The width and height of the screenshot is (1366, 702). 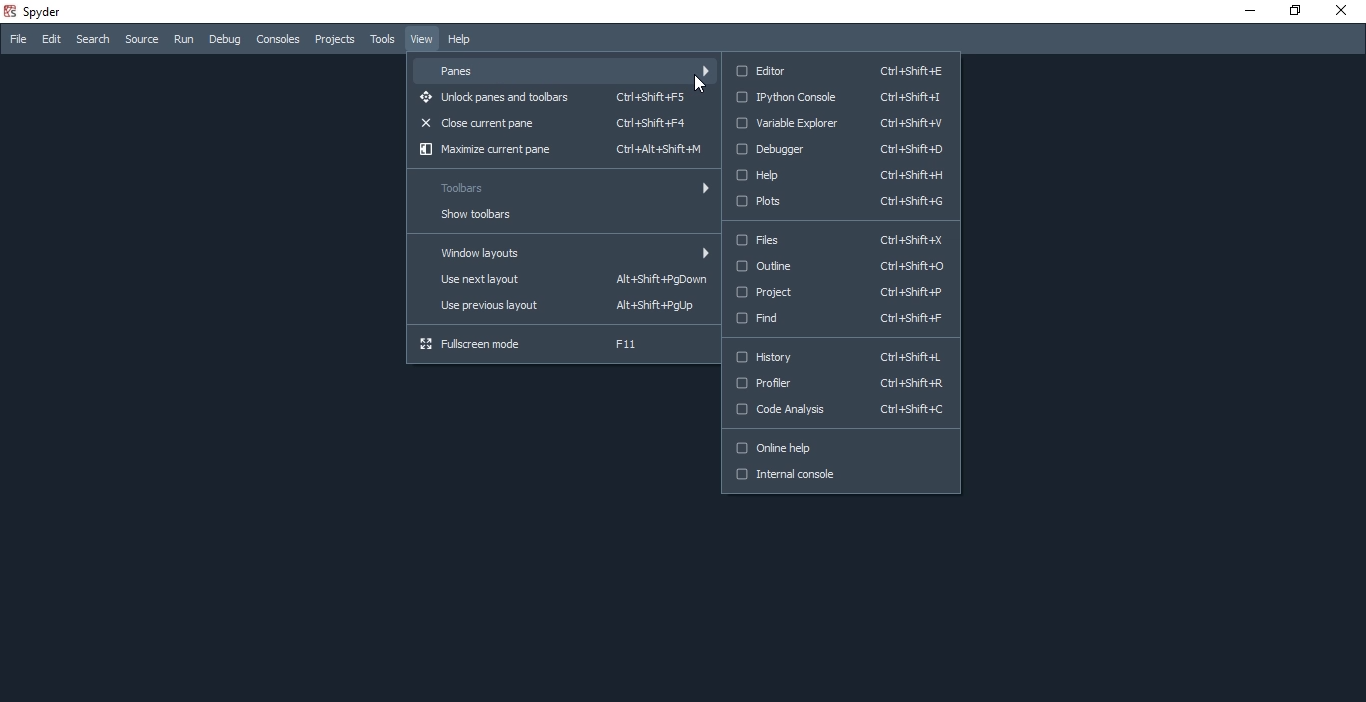 I want to click on search, so click(x=93, y=40).